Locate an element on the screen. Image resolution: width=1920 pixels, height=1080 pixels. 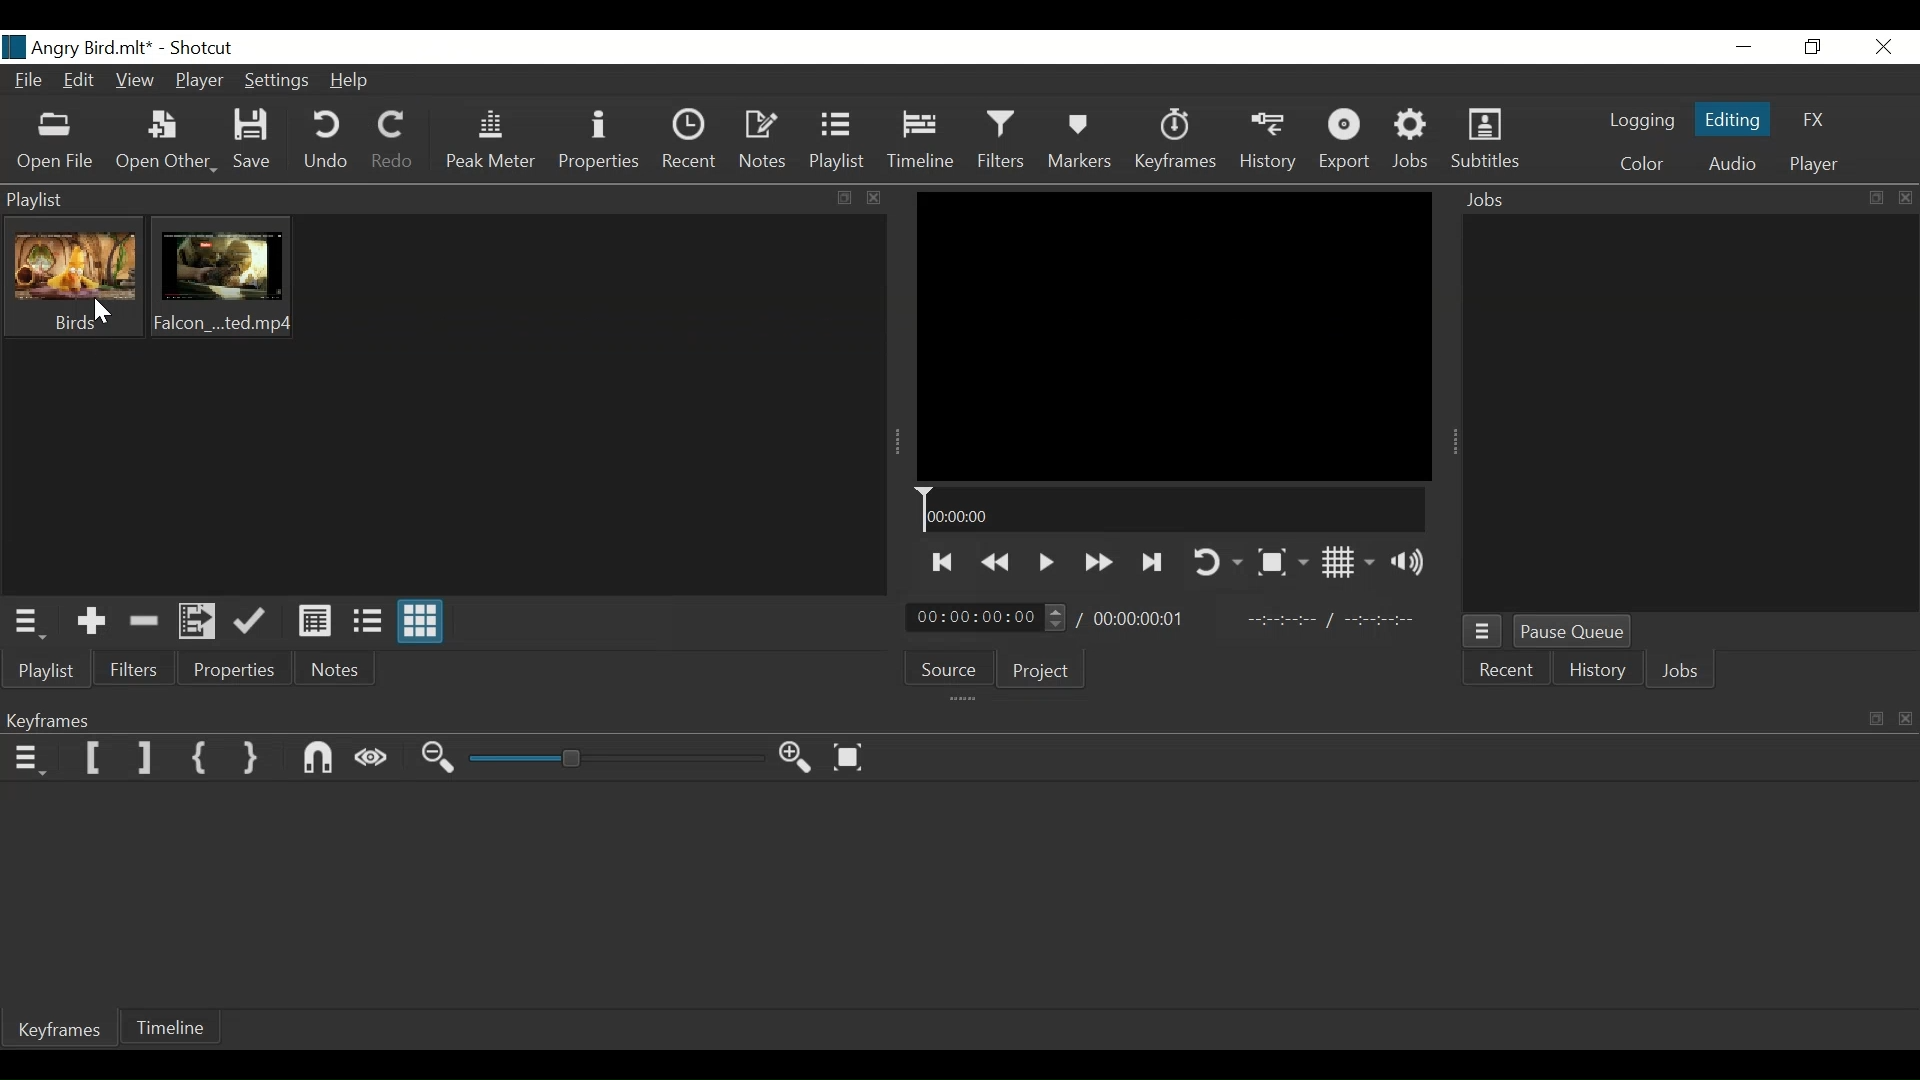
Filters is located at coordinates (1004, 142).